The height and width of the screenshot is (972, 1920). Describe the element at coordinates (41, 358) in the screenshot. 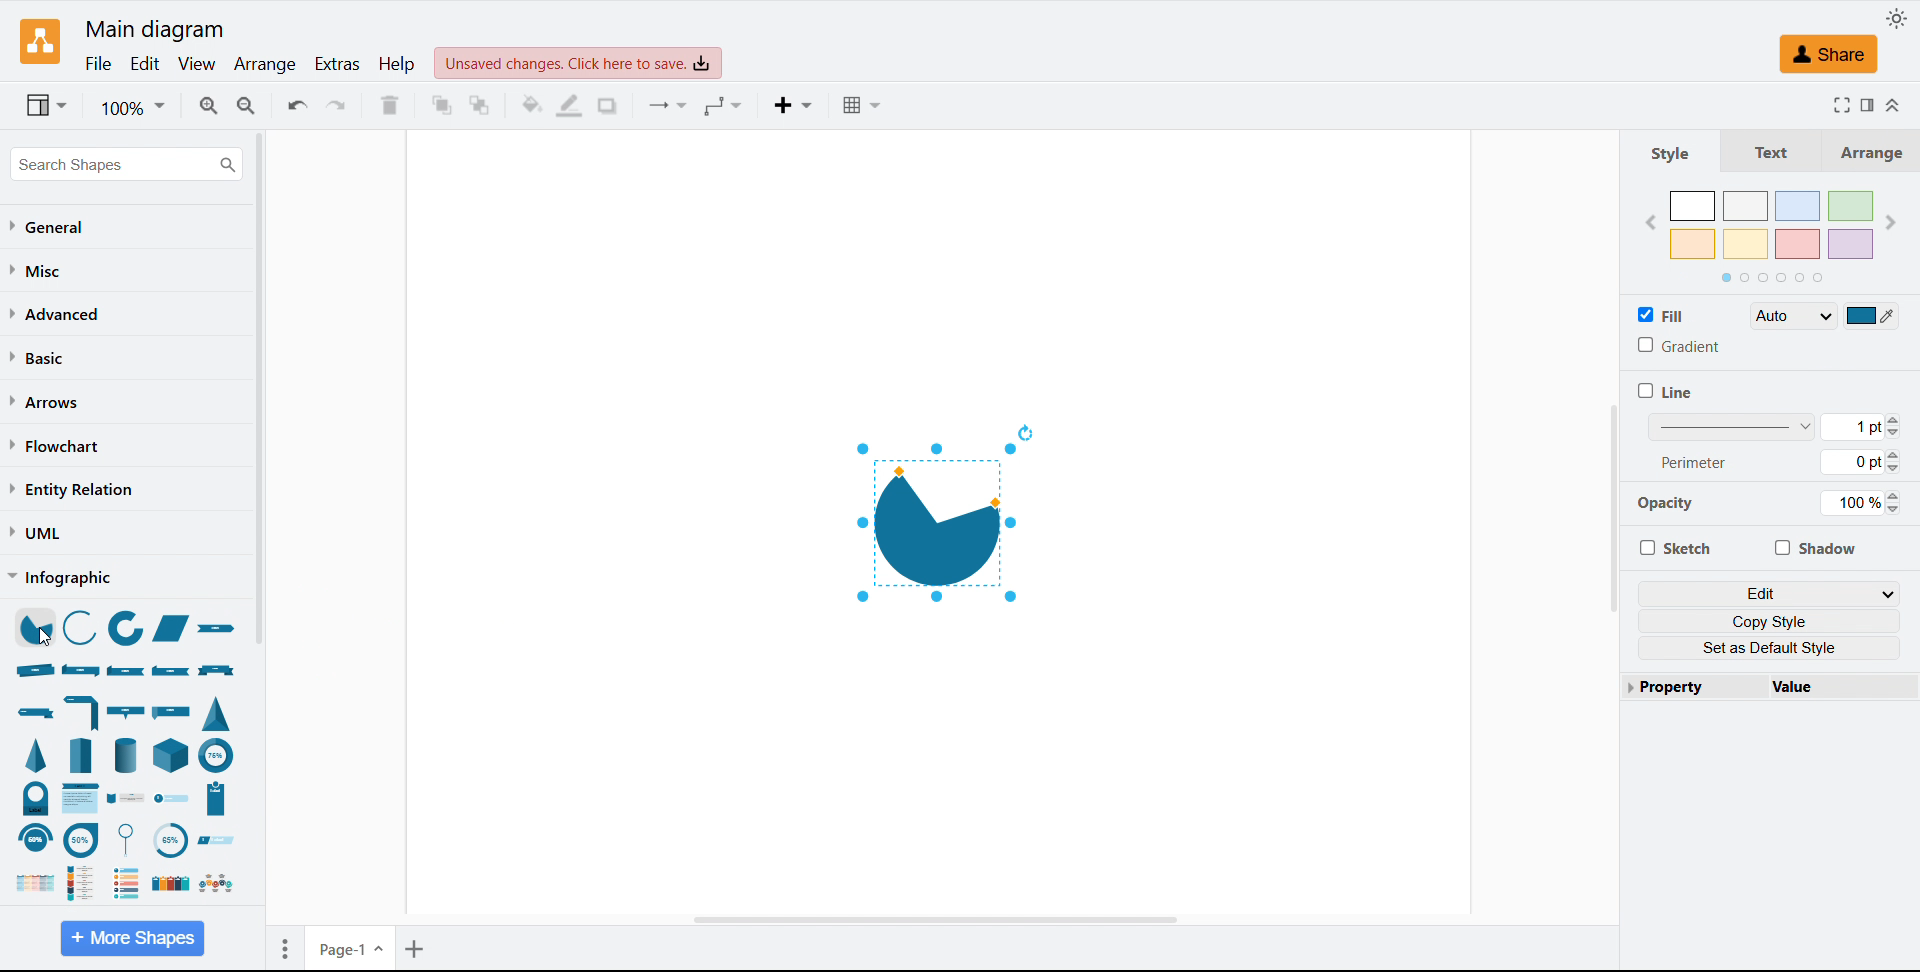

I see ` Basic ` at that location.